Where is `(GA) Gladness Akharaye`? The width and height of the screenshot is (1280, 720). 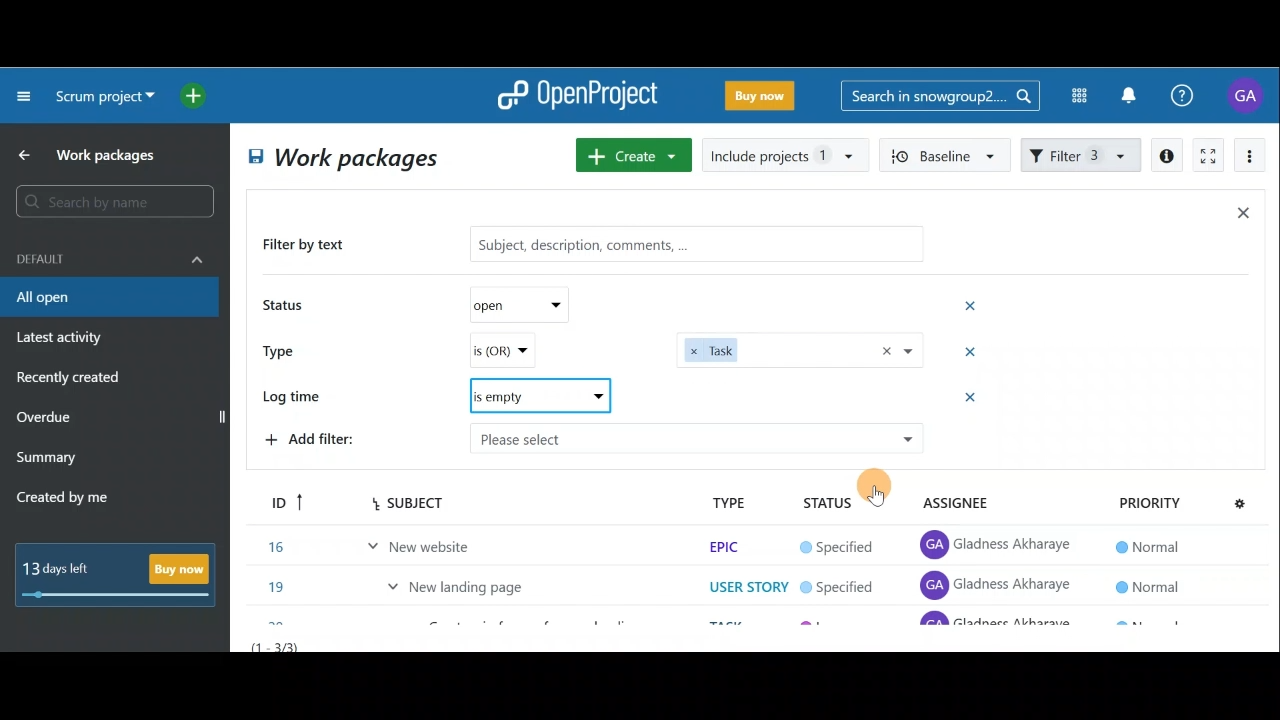
(GA) Gladness Akharaye is located at coordinates (999, 500).